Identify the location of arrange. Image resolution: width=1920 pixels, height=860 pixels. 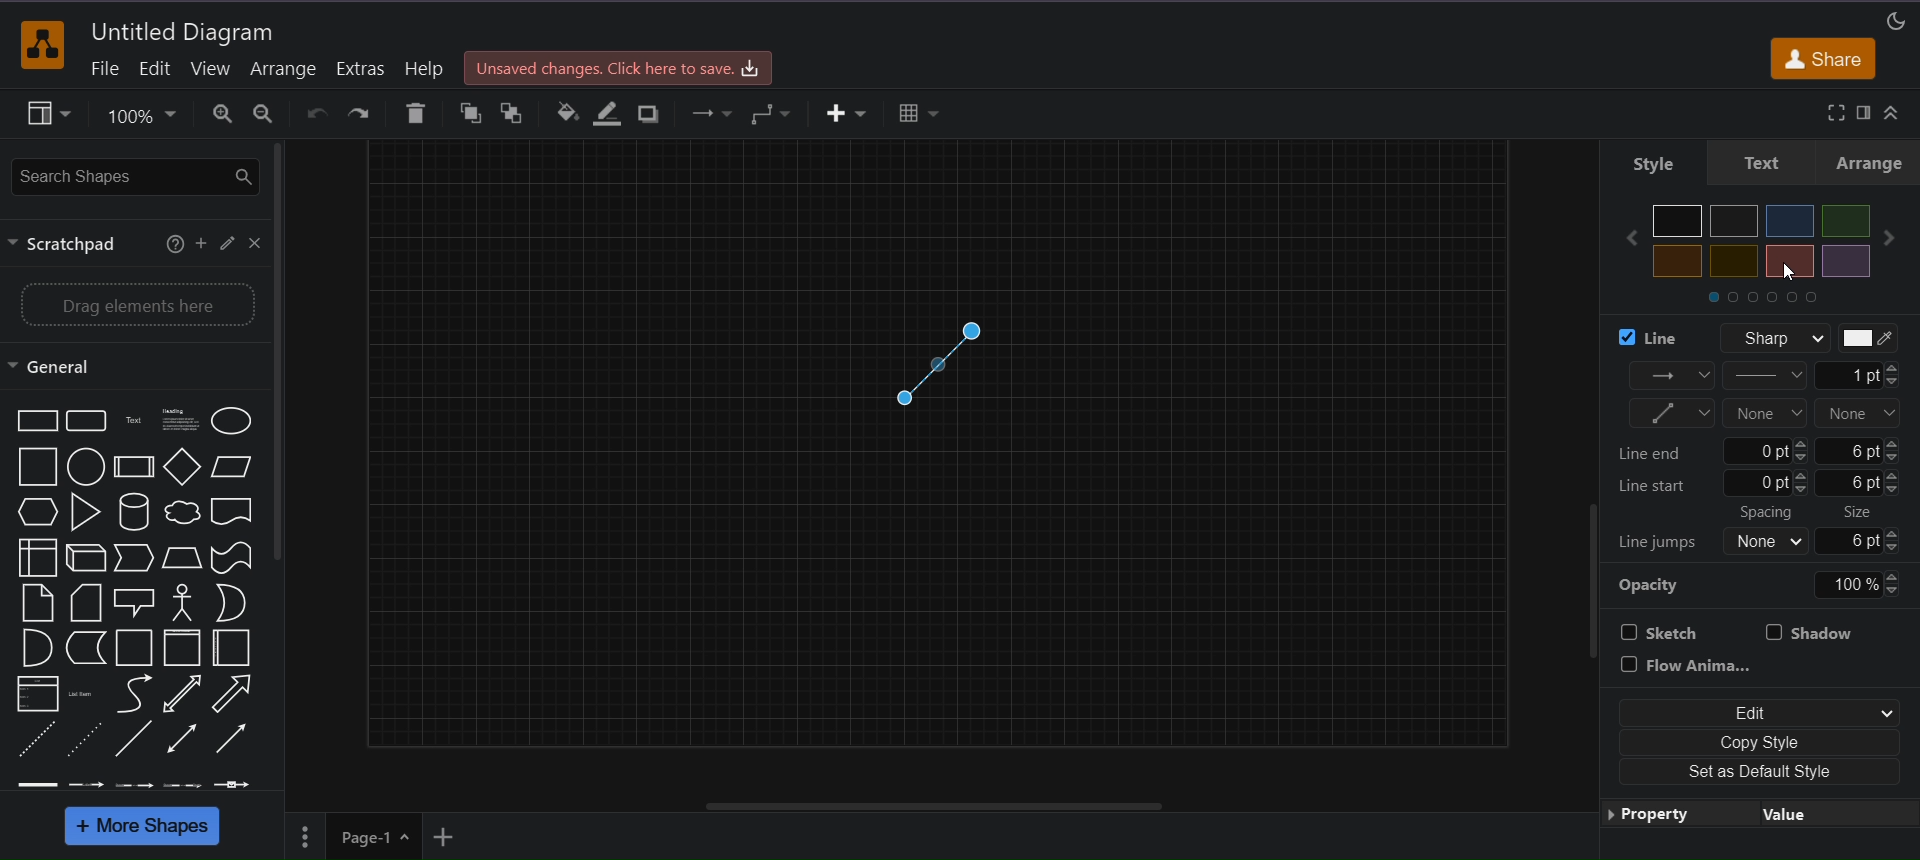
(1874, 167).